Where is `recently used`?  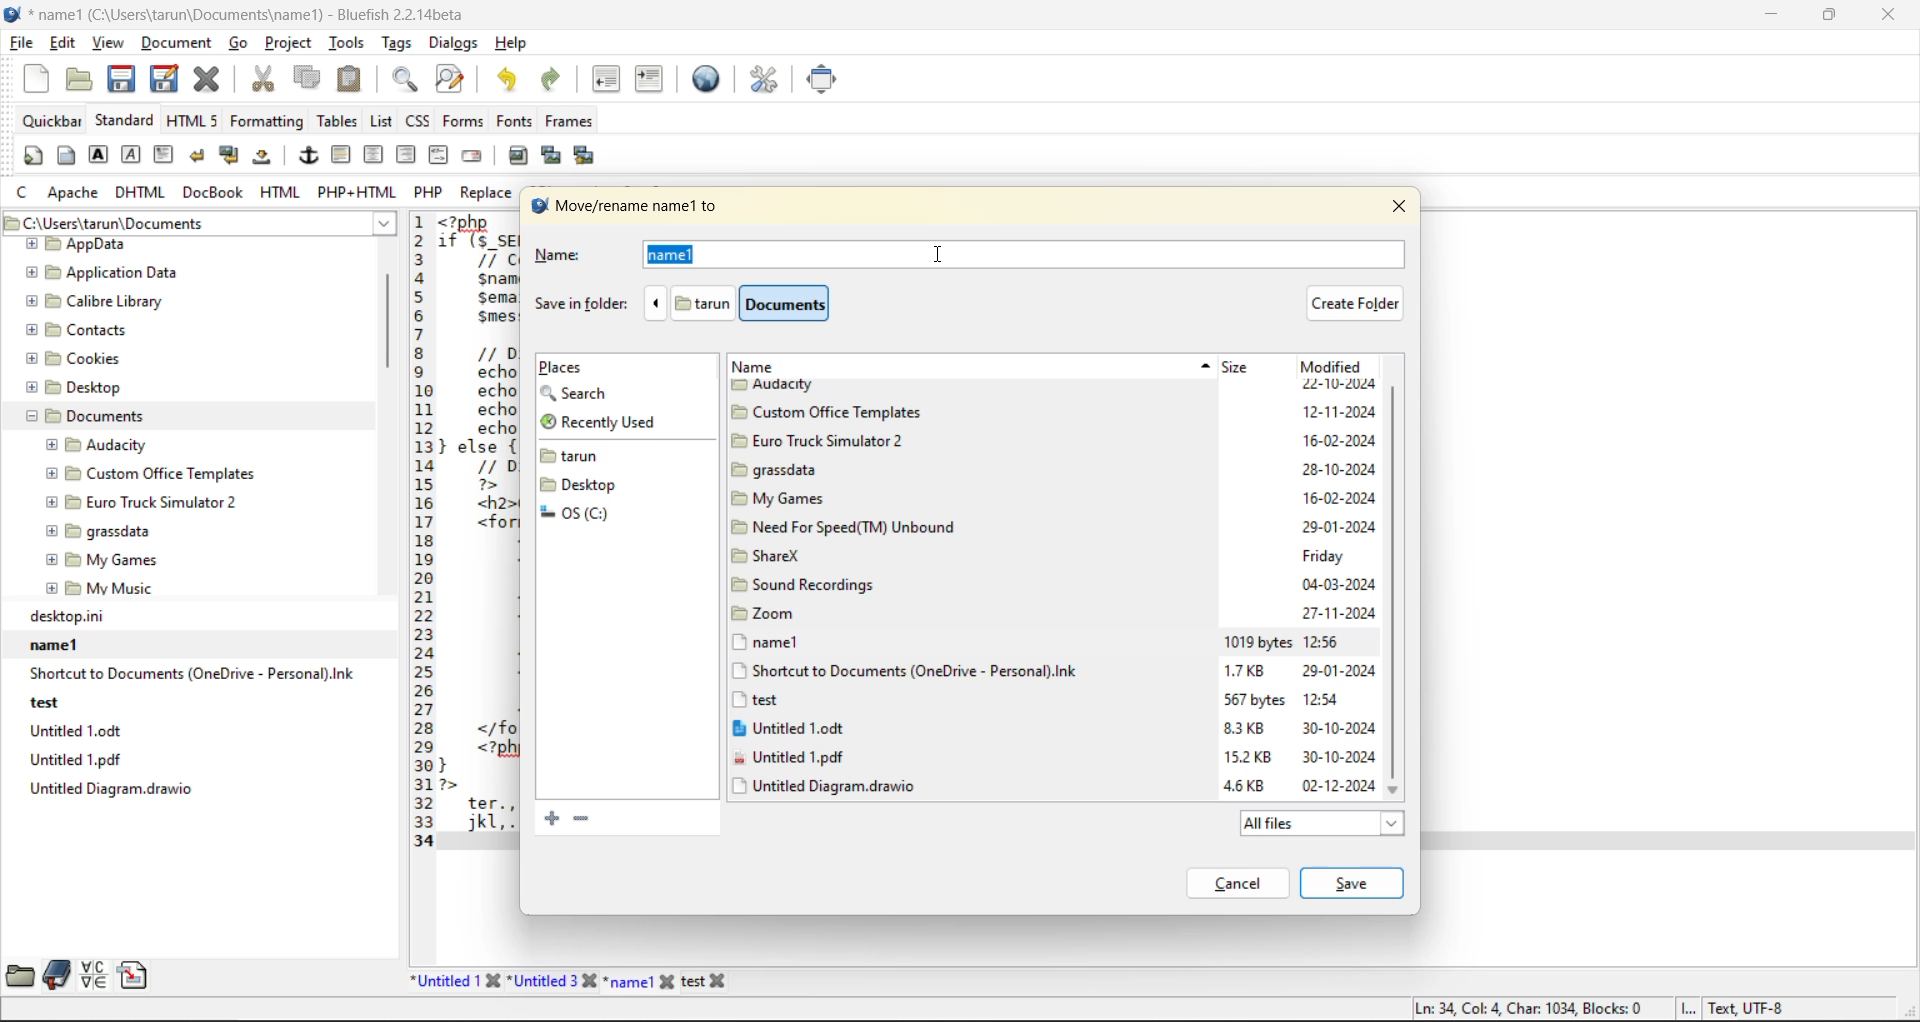 recently used is located at coordinates (599, 420).